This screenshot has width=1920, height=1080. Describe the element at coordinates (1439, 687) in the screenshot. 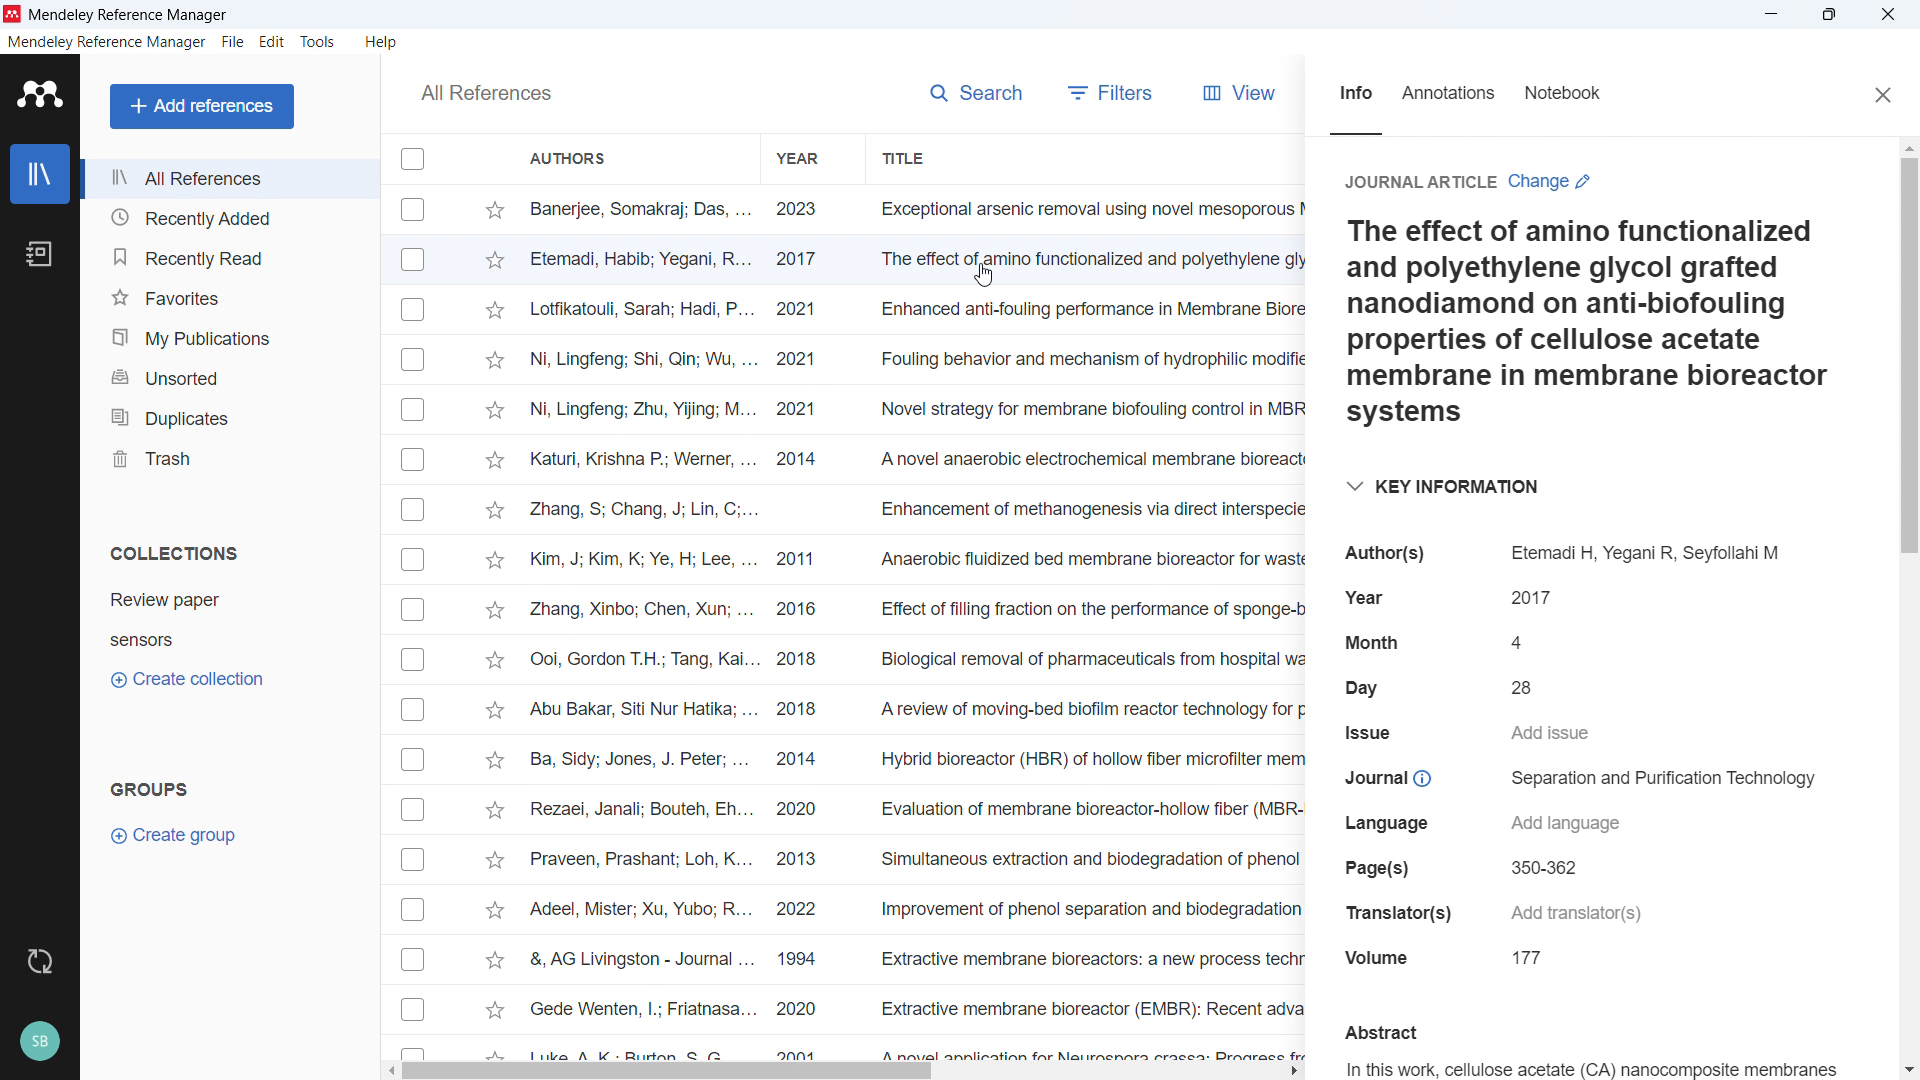

I see `day ` at that location.